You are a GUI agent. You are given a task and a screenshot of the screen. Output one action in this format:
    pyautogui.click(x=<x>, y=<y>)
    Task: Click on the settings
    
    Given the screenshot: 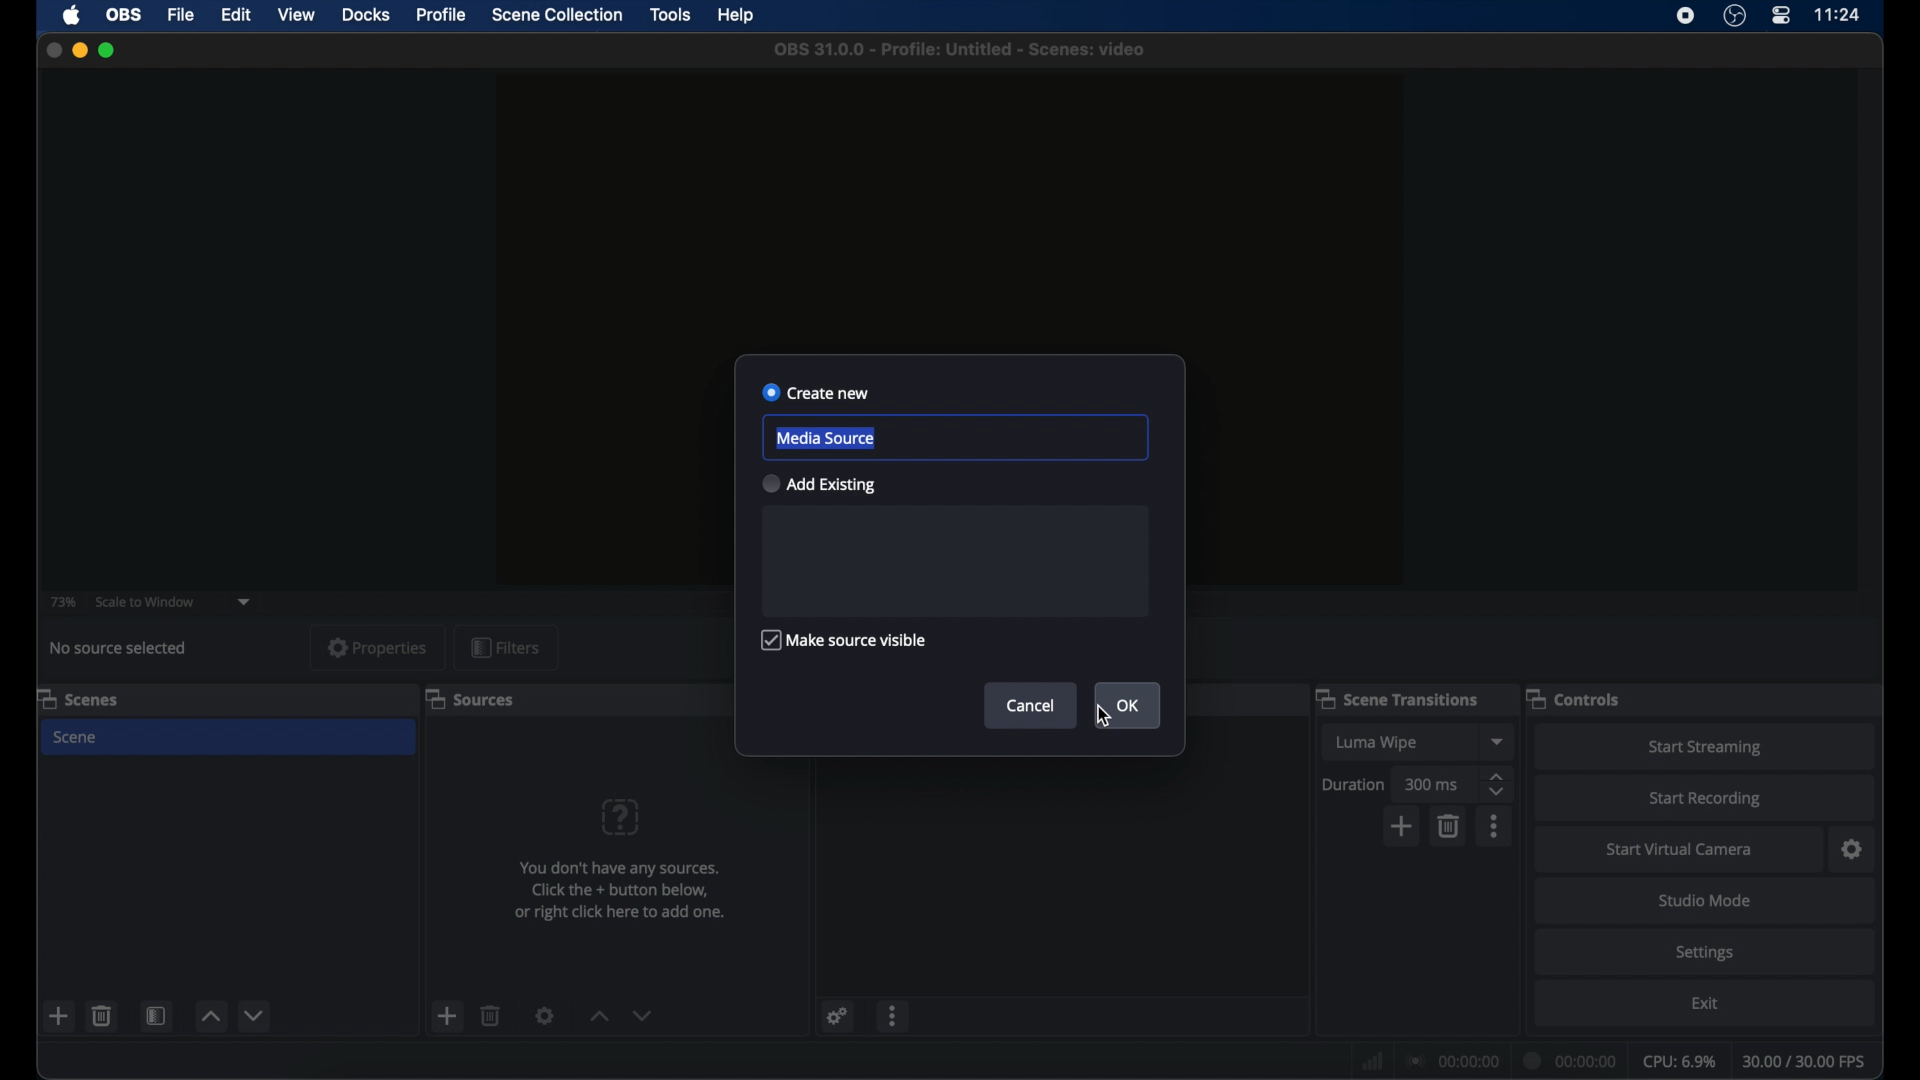 What is the action you would take?
    pyautogui.click(x=544, y=1015)
    